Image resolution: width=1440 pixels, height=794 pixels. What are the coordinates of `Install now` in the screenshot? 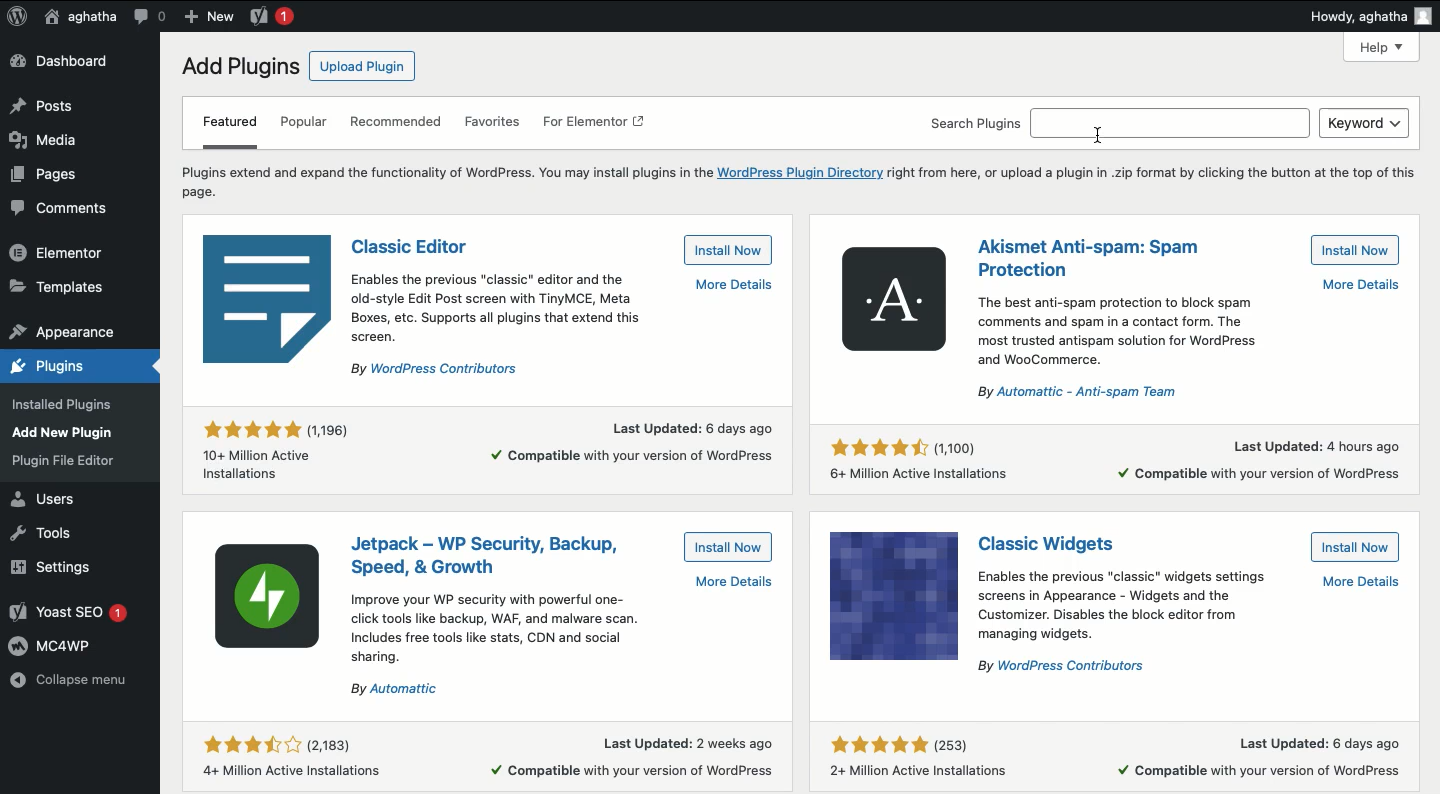 It's located at (1356, 548).